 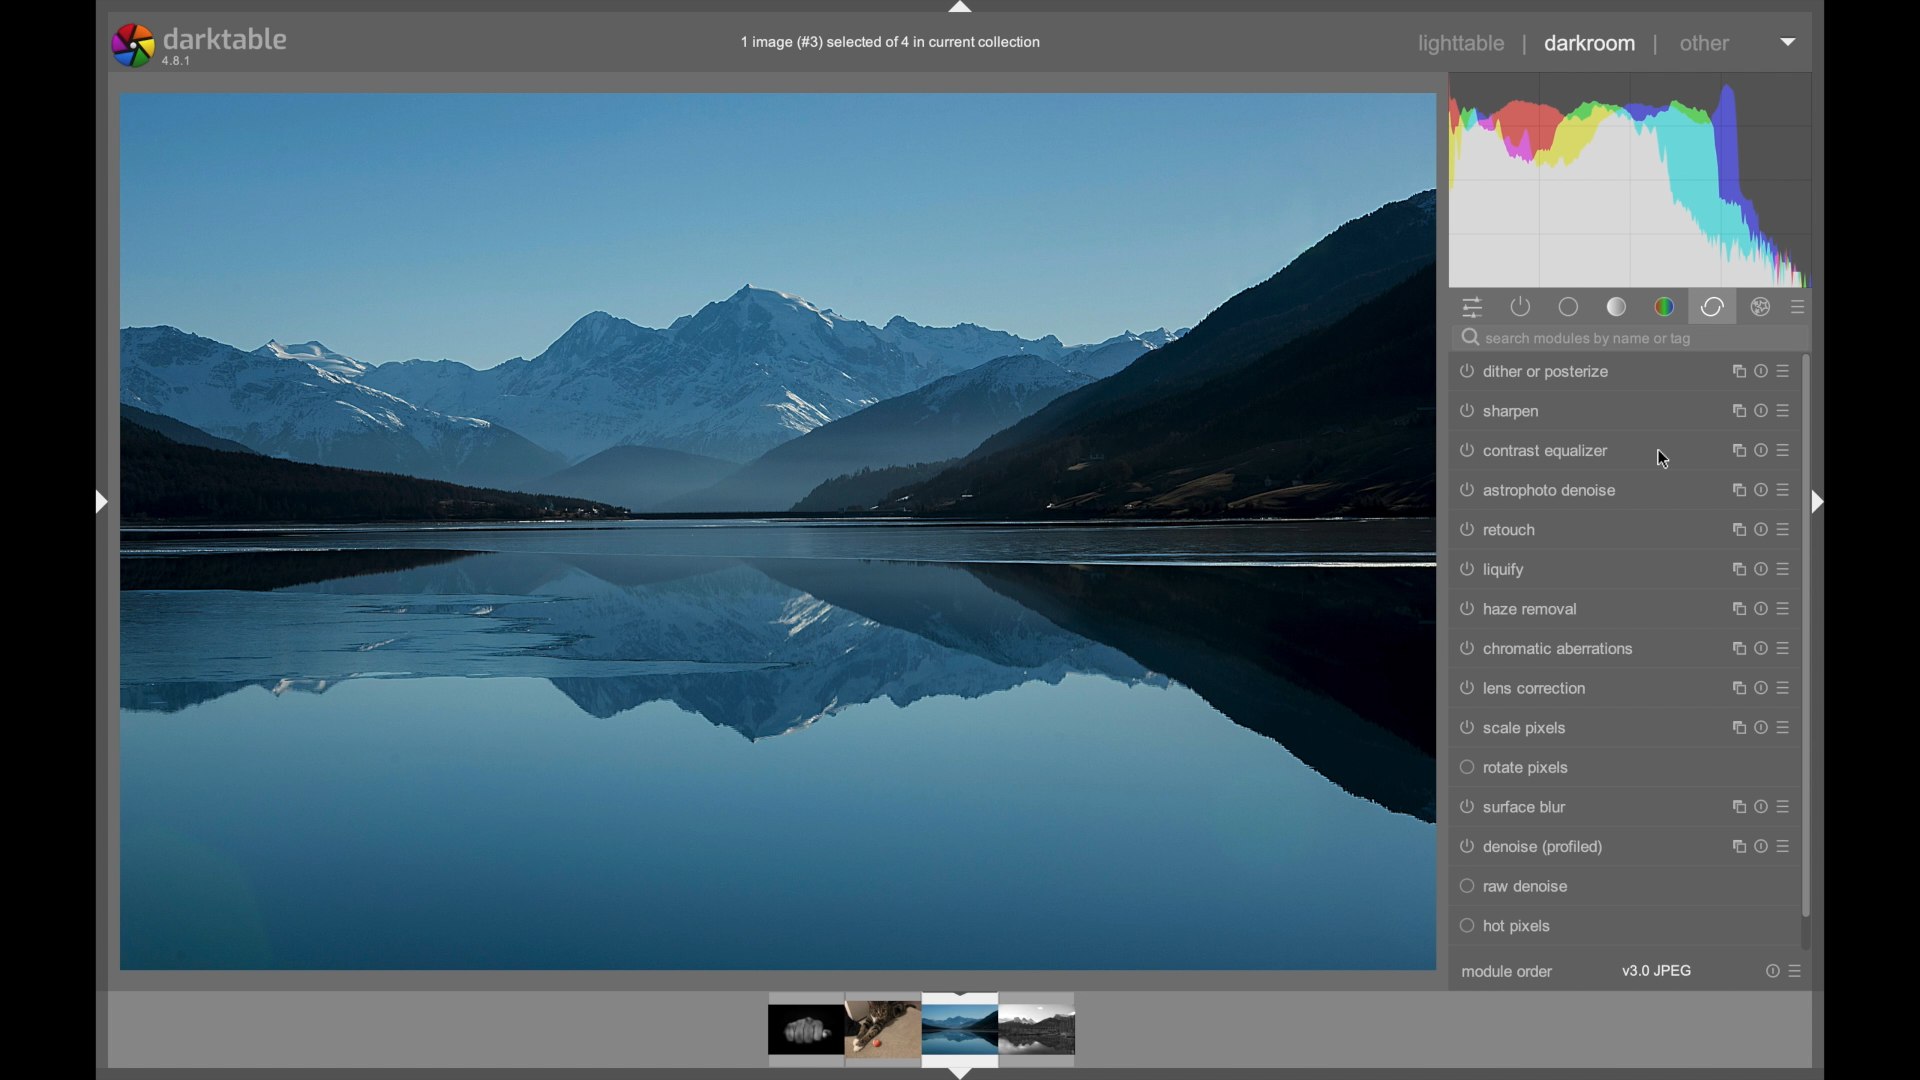 I want to click on rotate pixels, so click(x=1517, y=768).